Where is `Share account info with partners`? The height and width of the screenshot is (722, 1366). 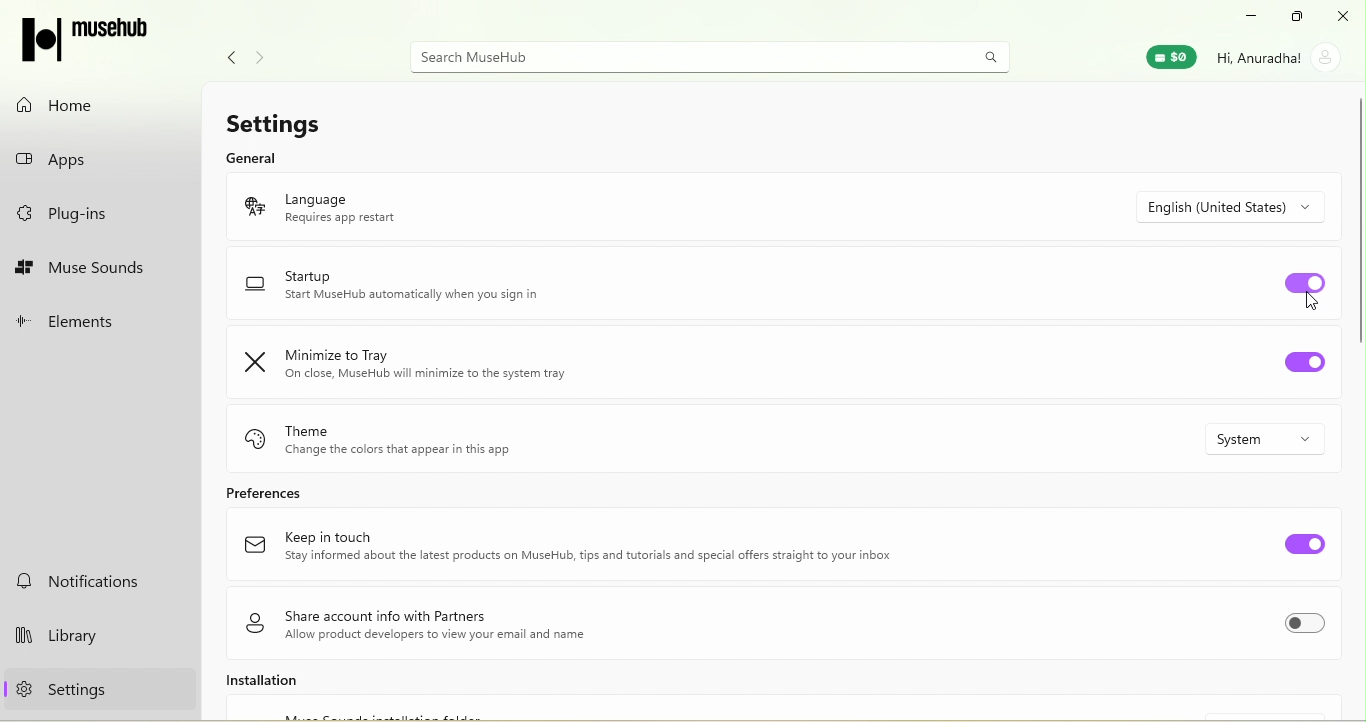 Share account info with partners is located at coordinates (429, 623).